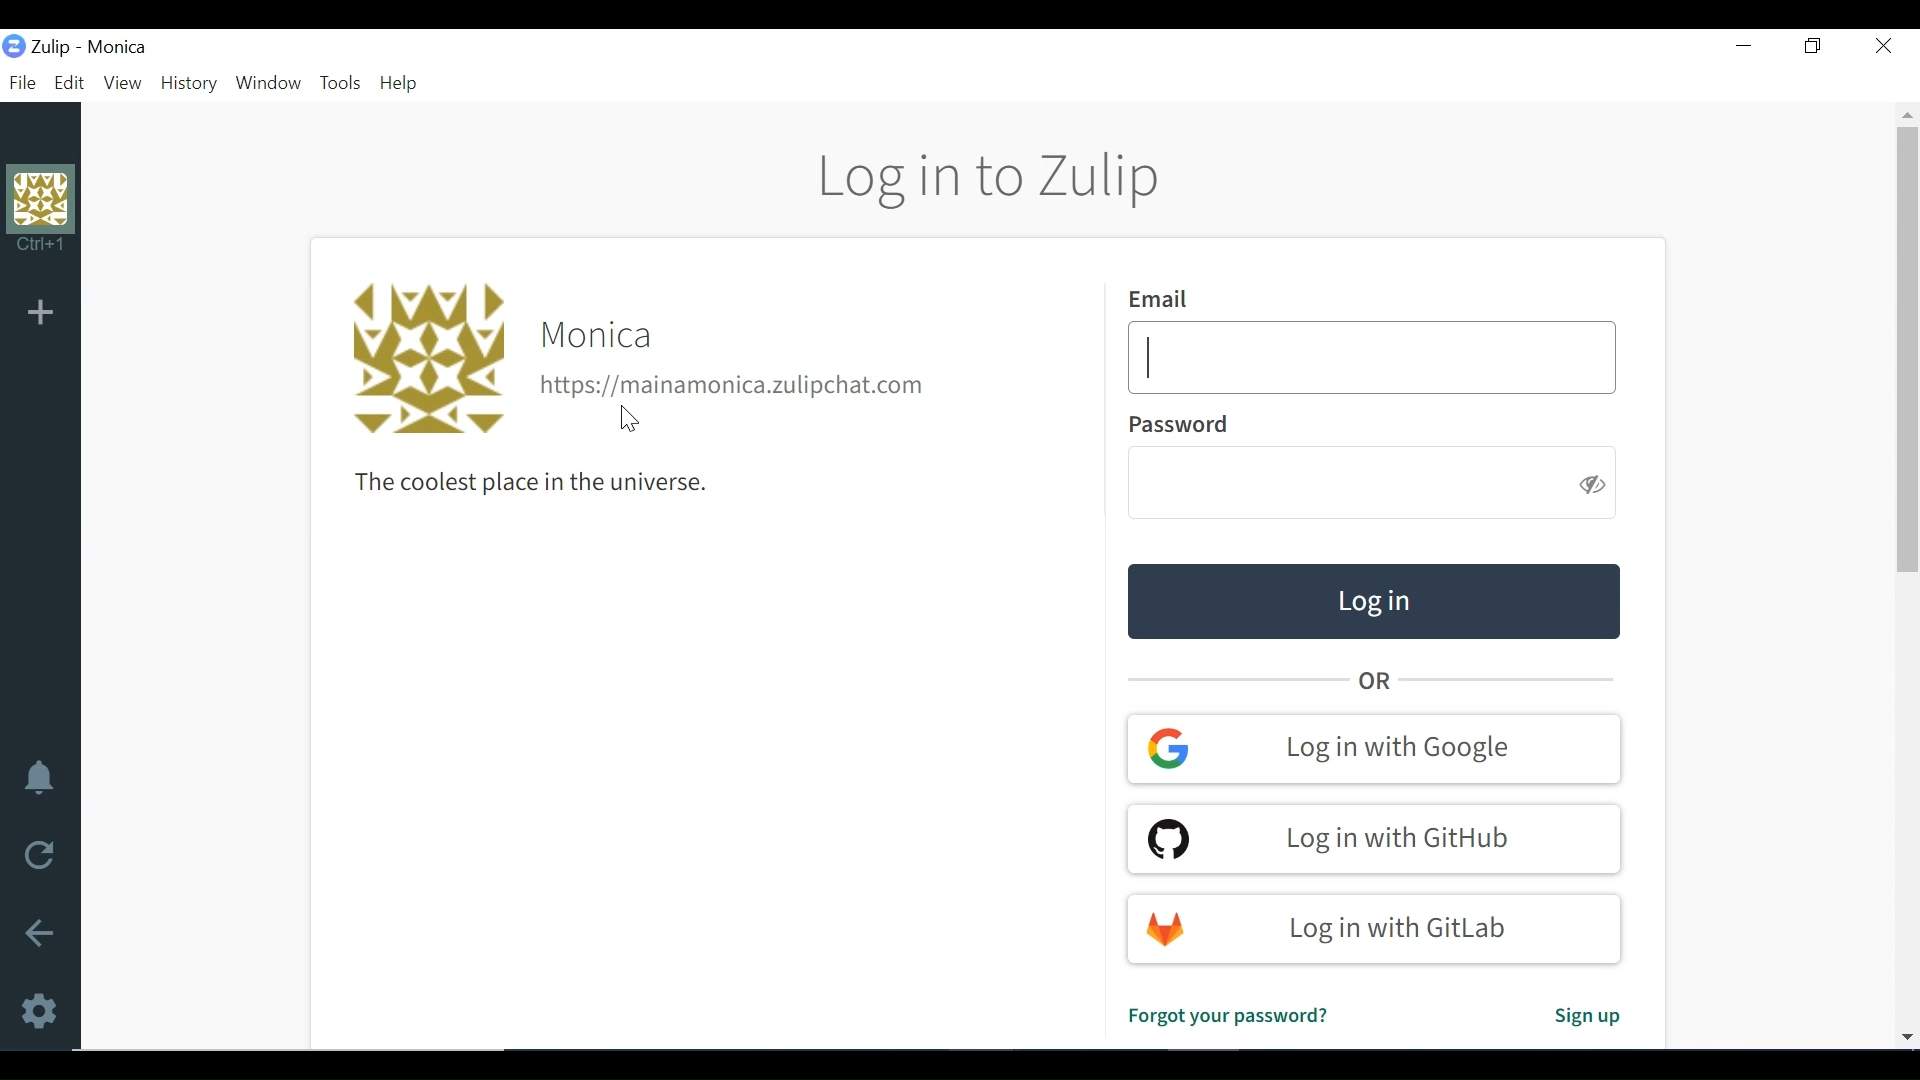  Describe the element at coordinates (1178, 426) in the screenshot. I see `Password` at that location.